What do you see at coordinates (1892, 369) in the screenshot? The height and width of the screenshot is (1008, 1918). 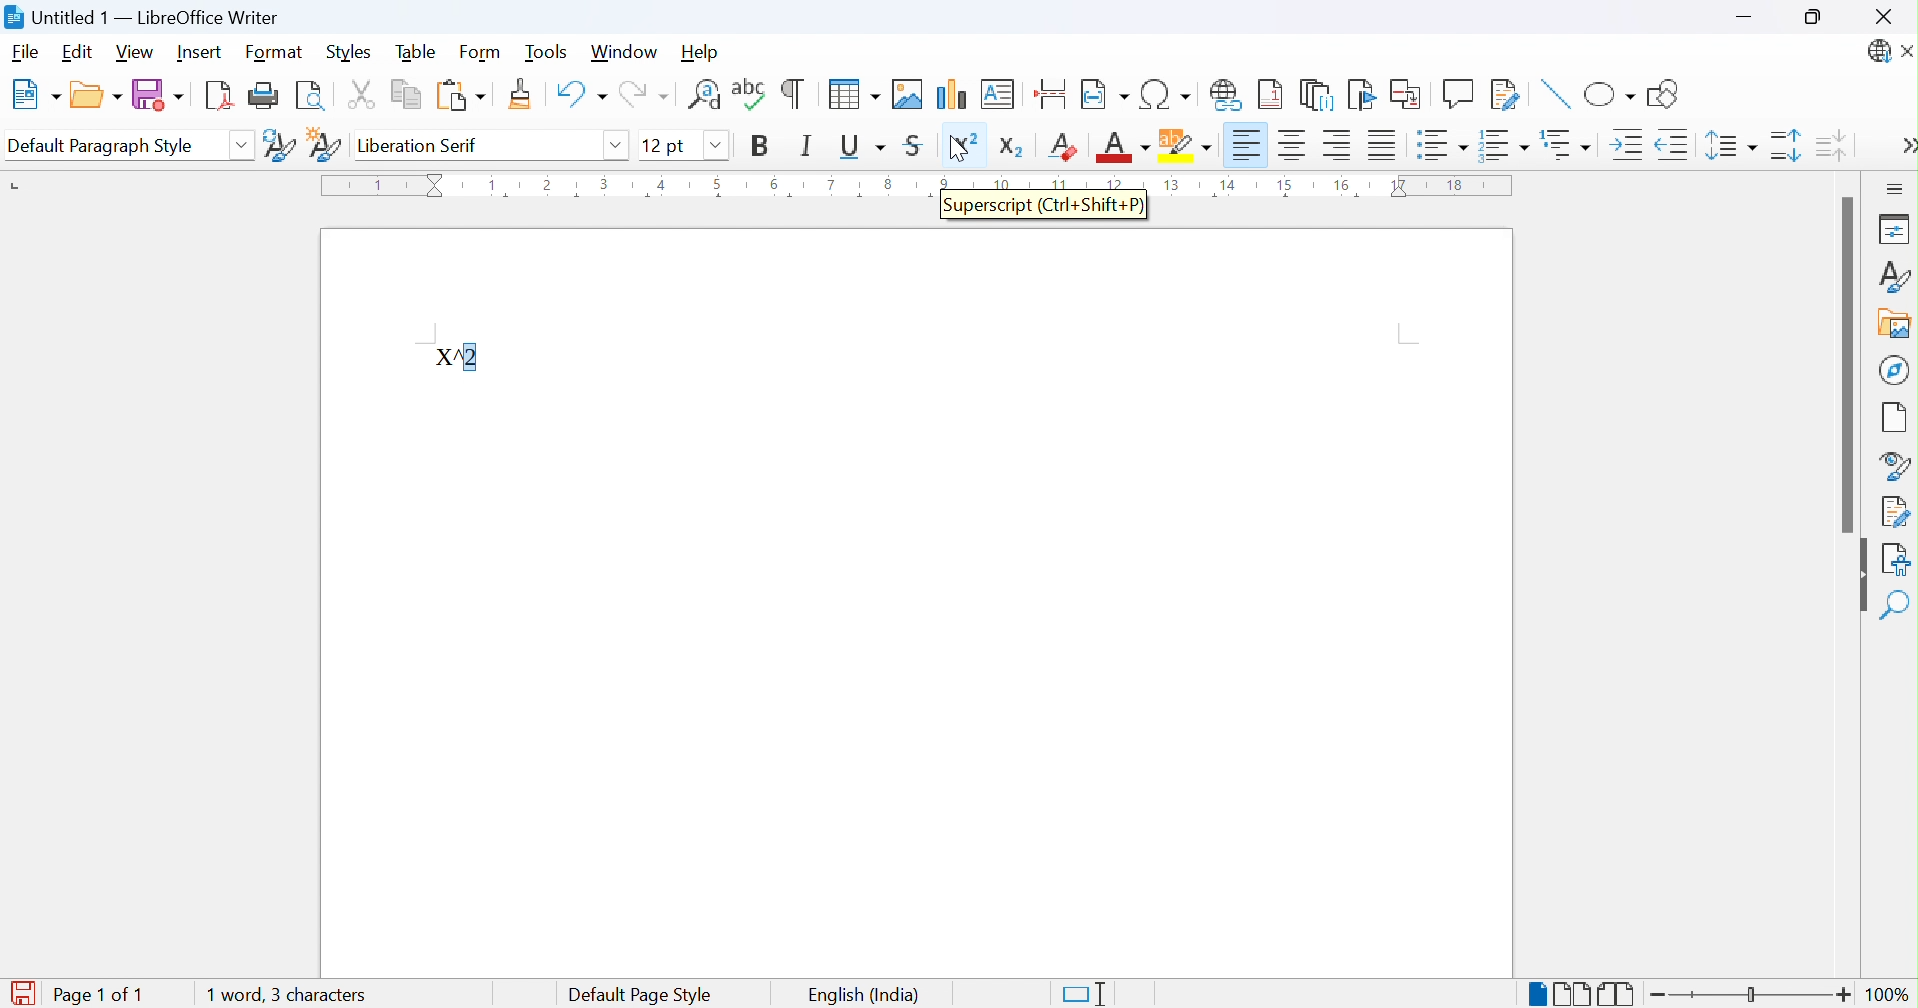 I see `Navigator` at bounding box center [1892, 369].